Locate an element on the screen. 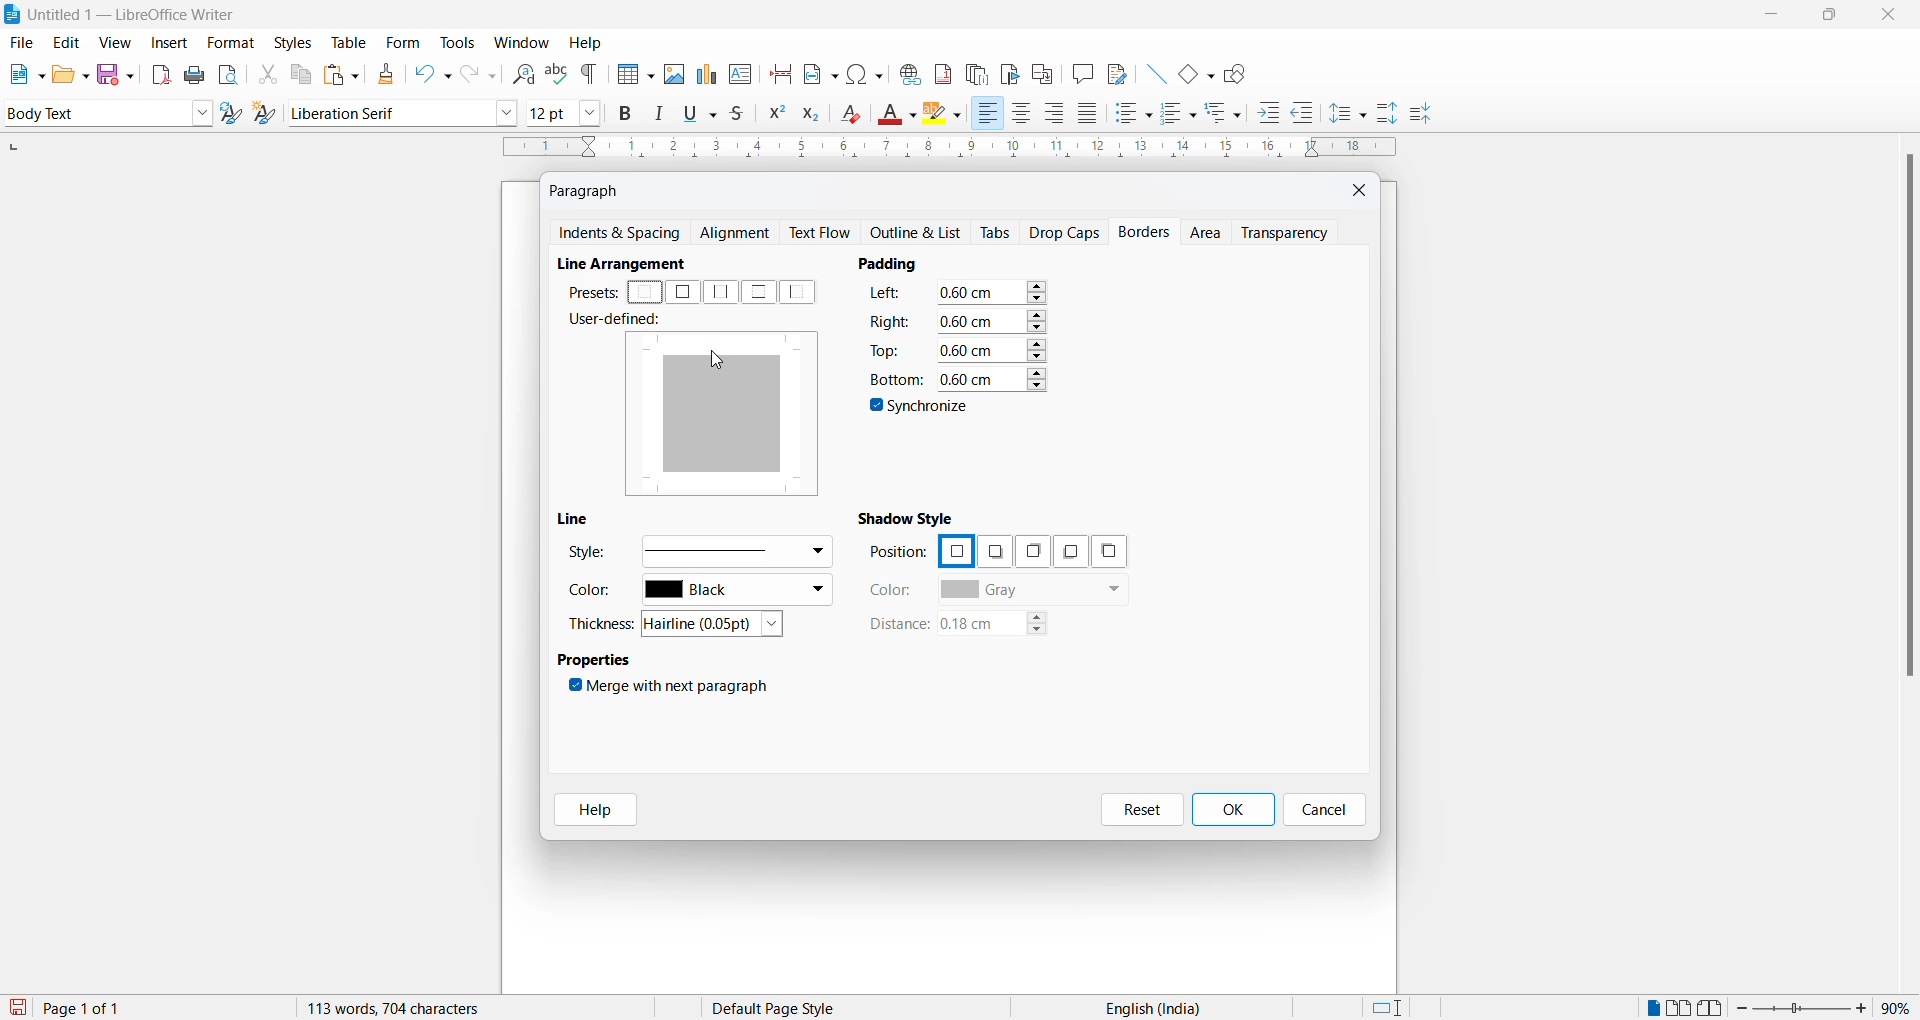  subscript is located at coordinates (817, 116).